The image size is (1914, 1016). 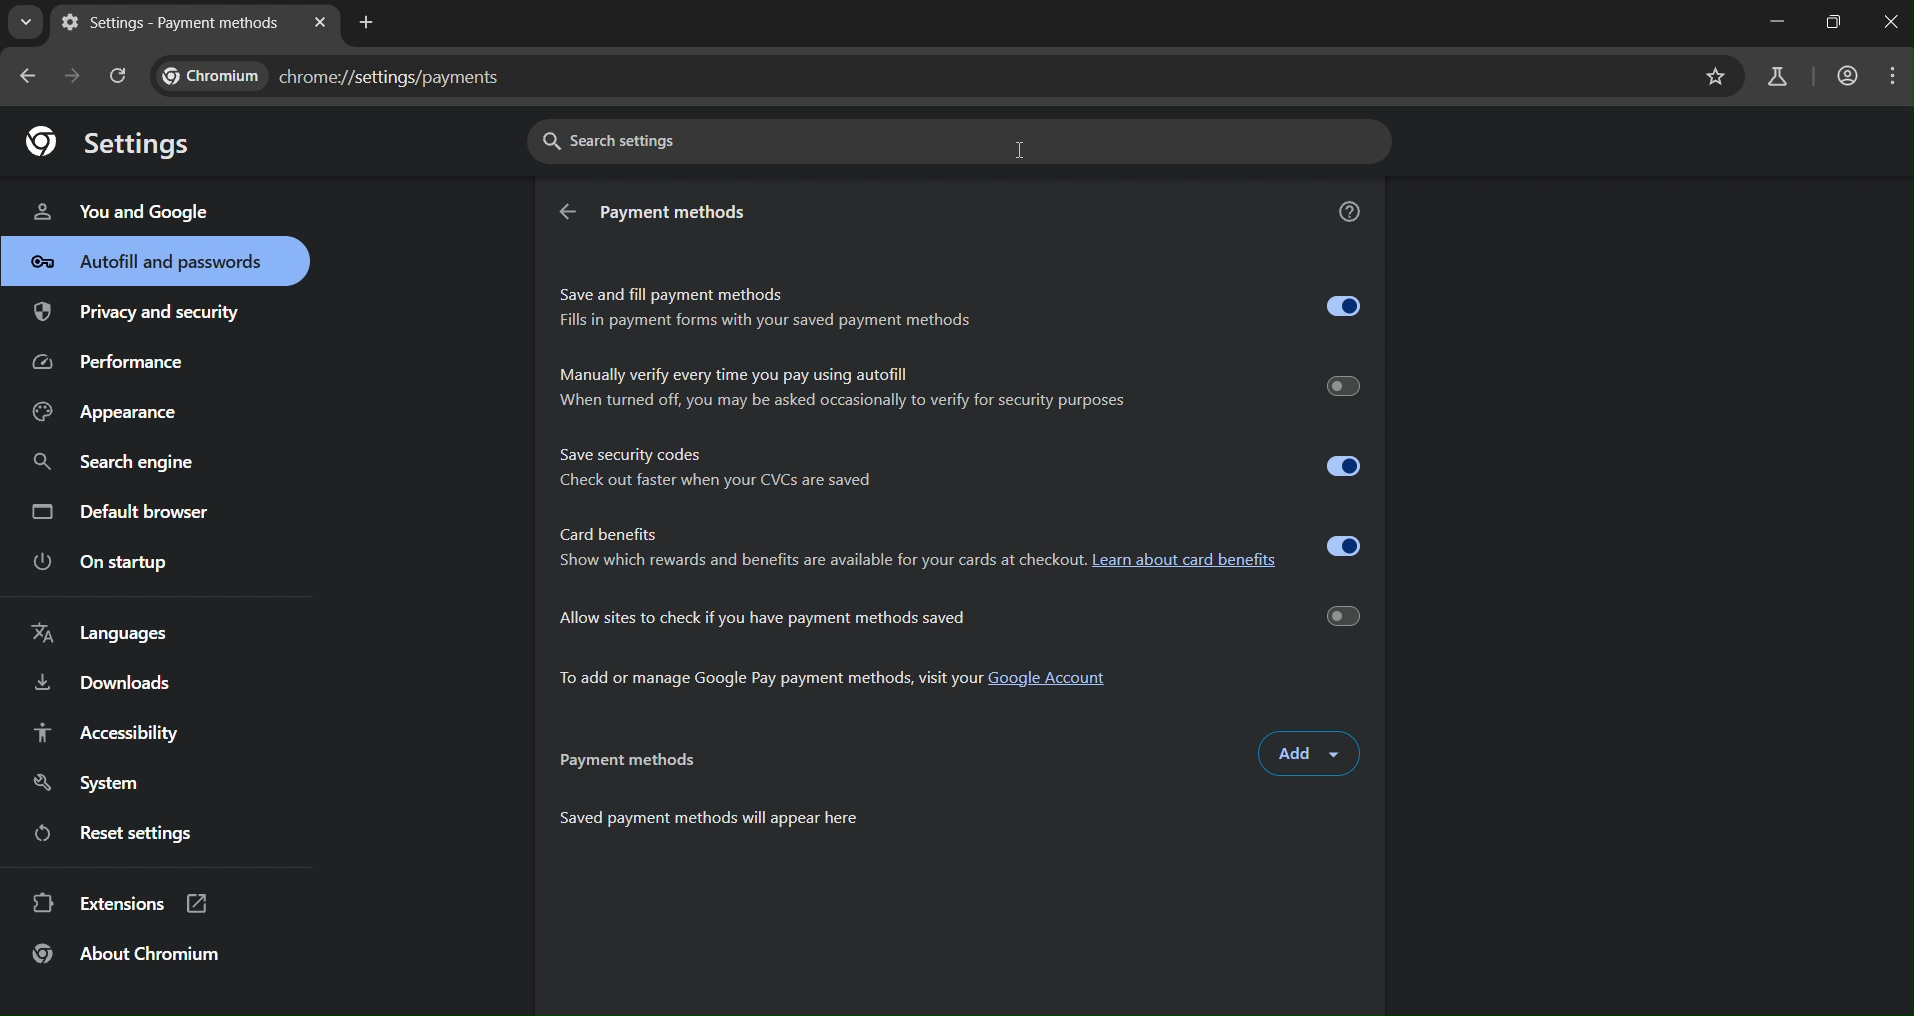 I want to click on back, so click(x=567, y=211).